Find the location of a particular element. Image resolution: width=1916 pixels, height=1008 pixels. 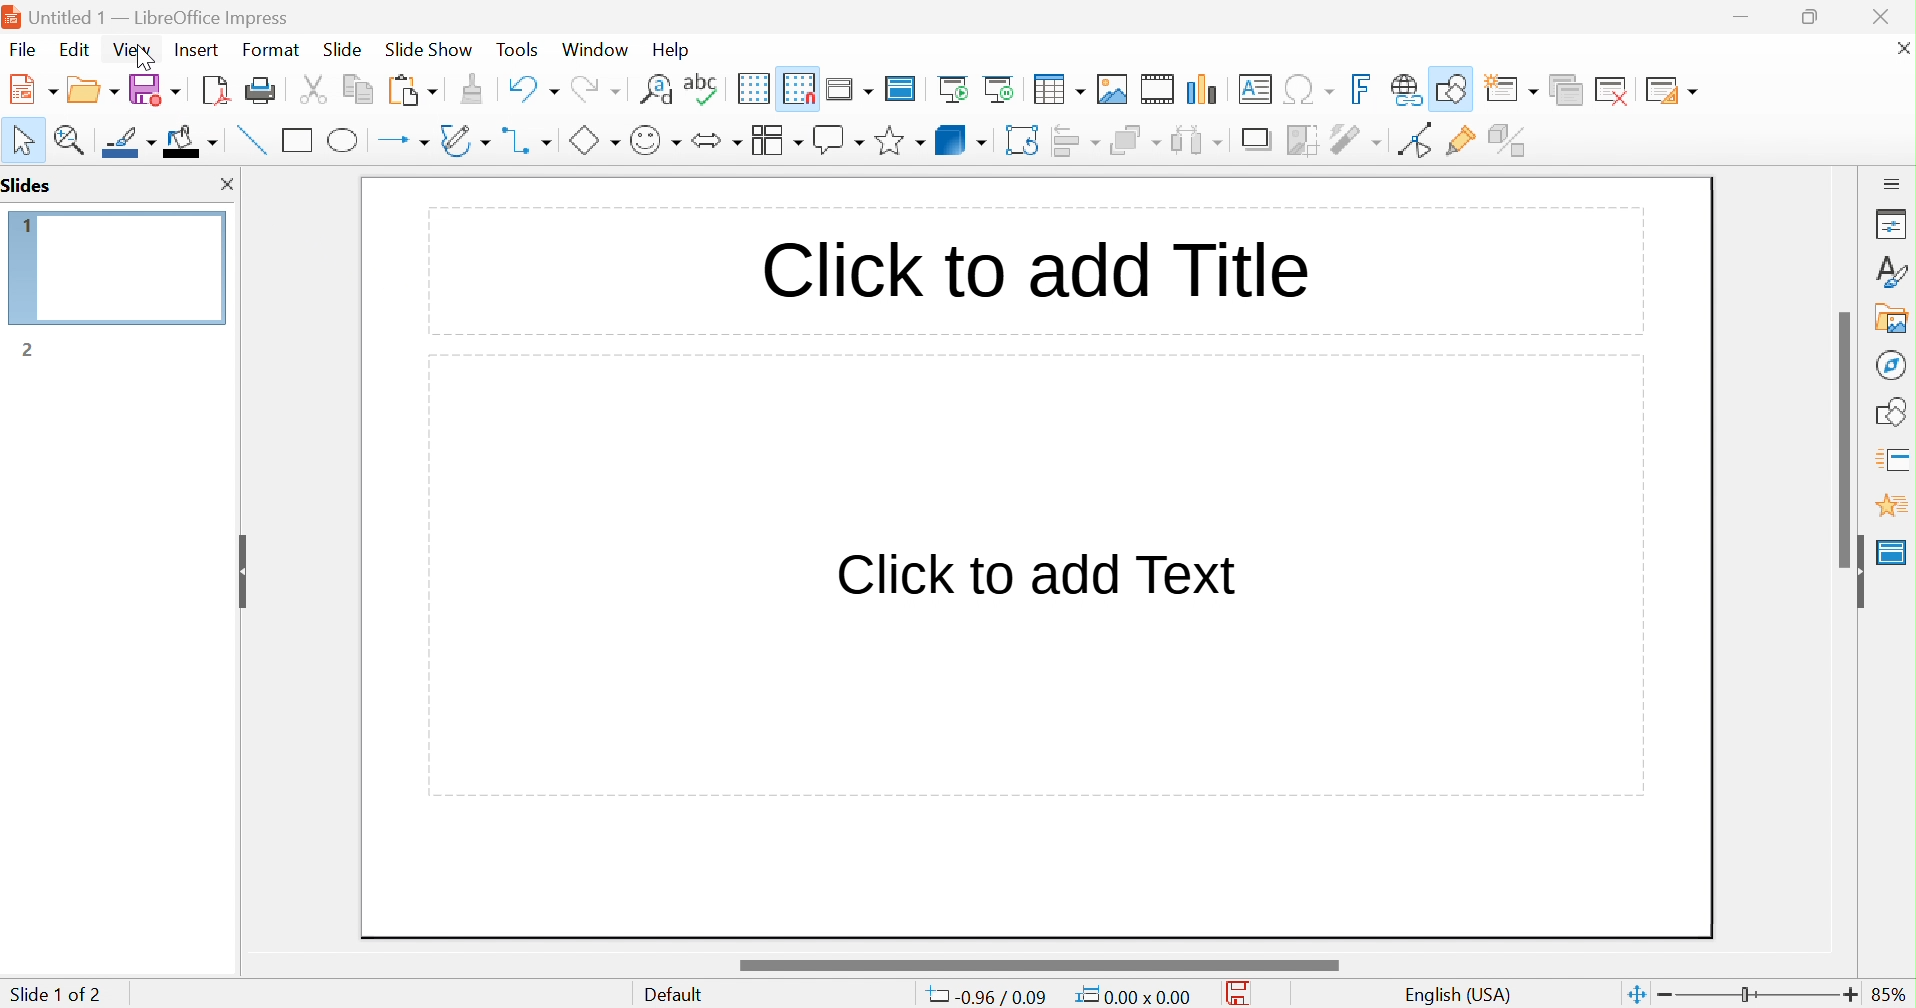

help is located at coordinates (673, 50).